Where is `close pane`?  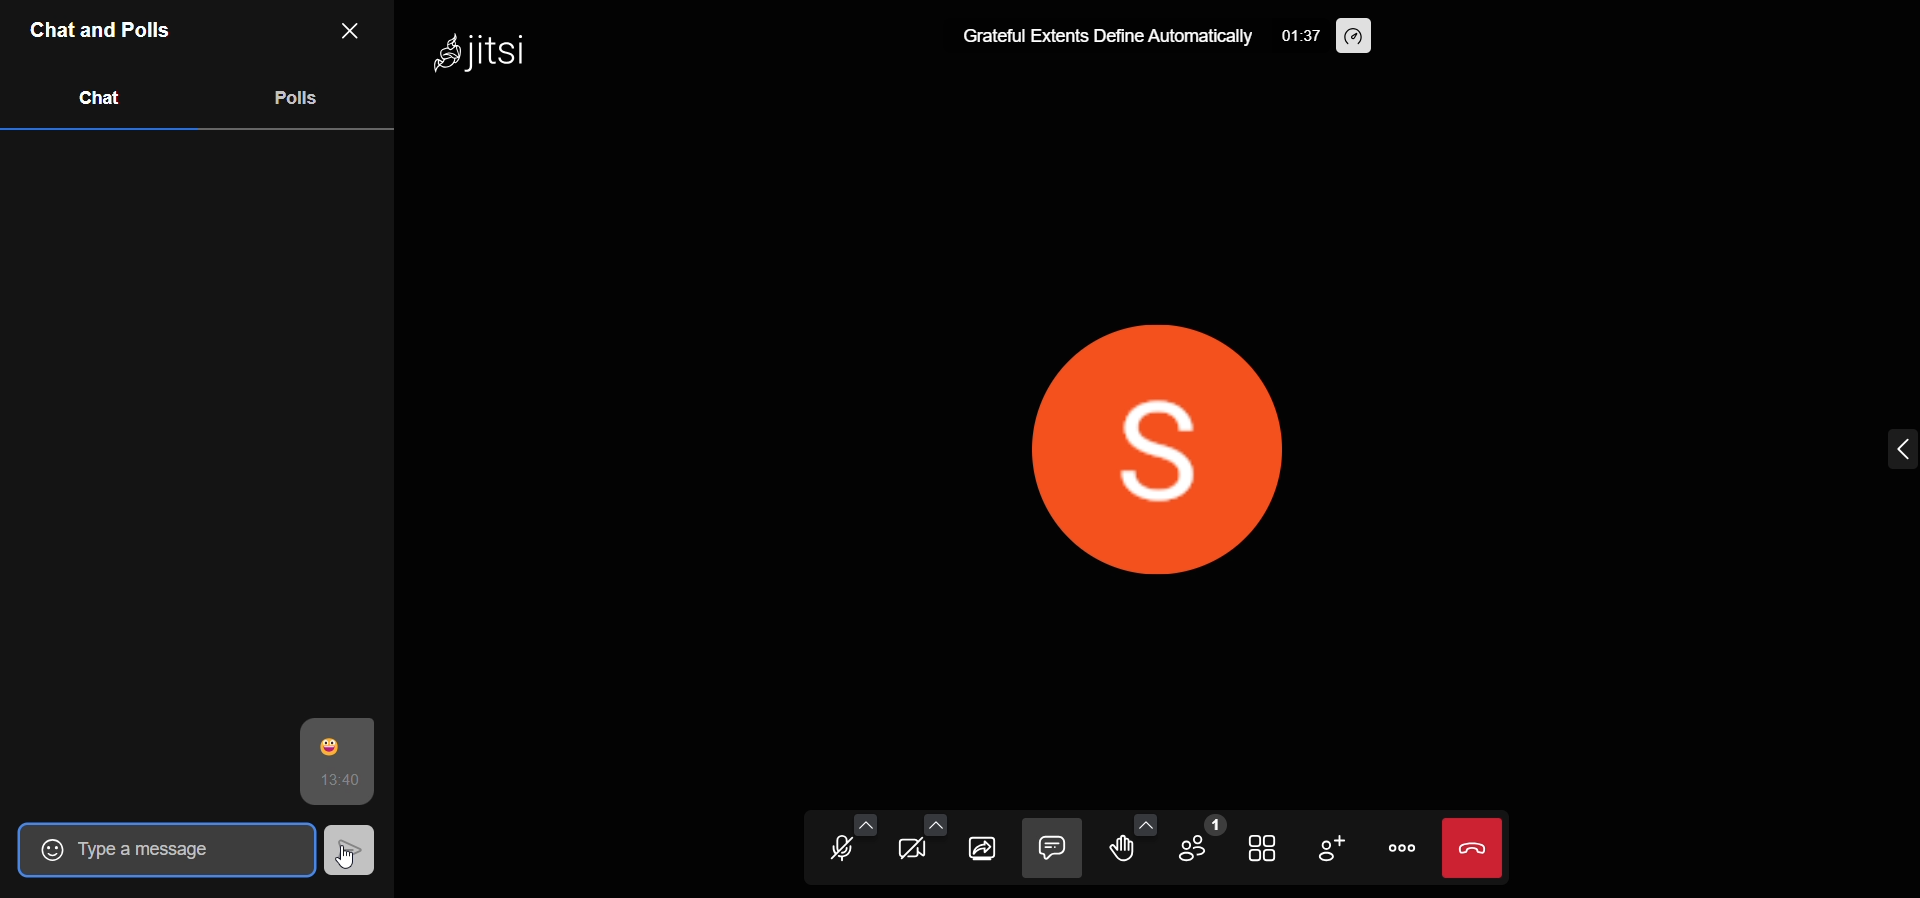 close pane is located at coordinates (358, 32).